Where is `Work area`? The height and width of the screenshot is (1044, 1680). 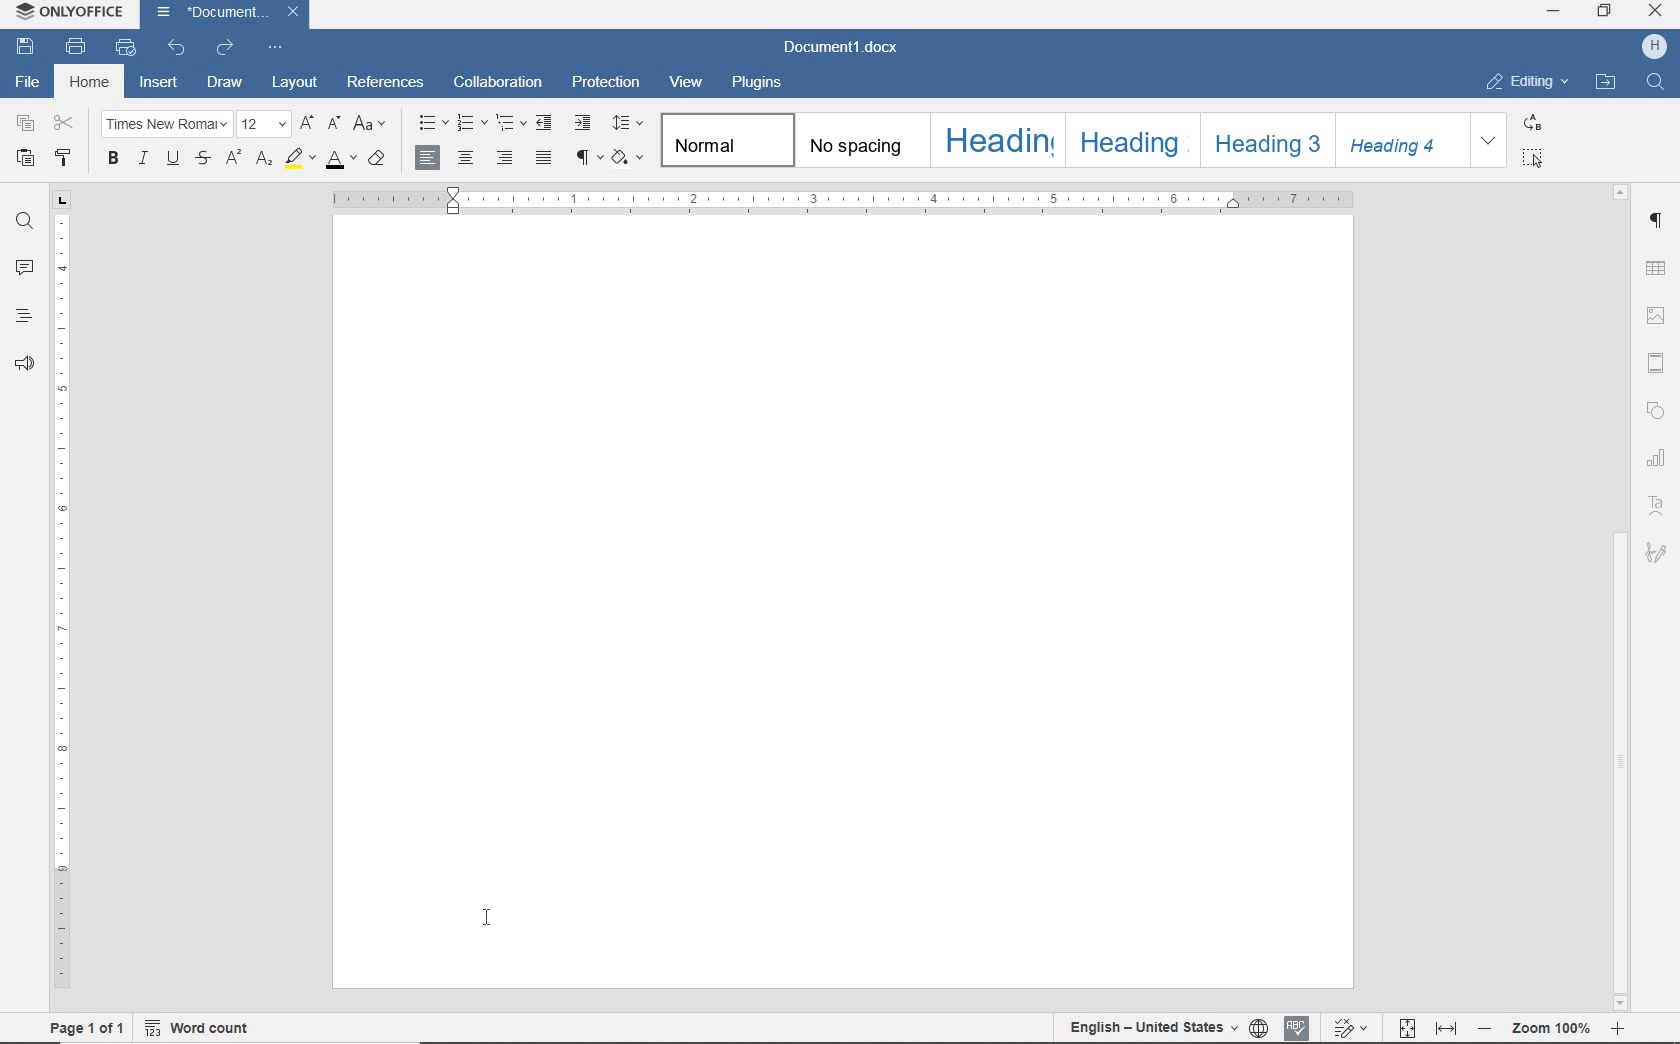
Work area is located at coordinates (843, 603).